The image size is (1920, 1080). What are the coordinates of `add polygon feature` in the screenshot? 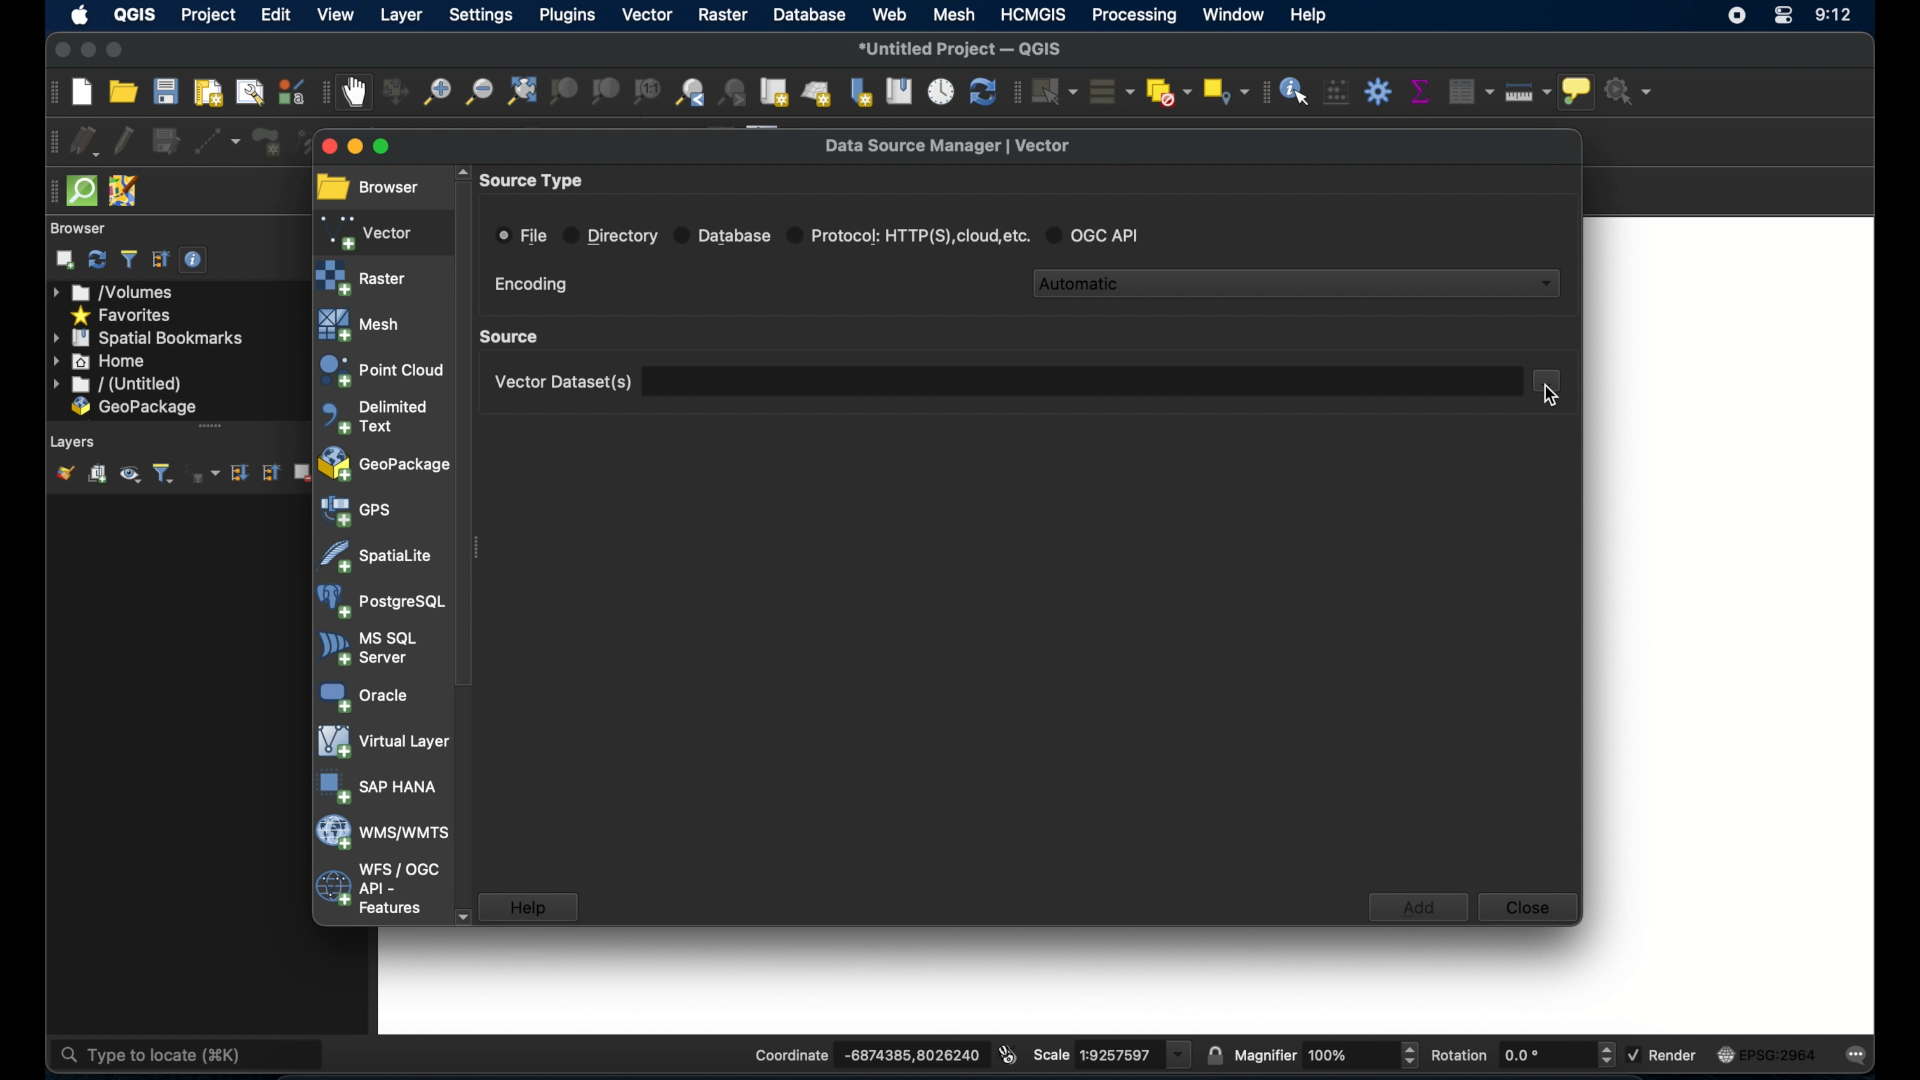 It's located at (263, 139).